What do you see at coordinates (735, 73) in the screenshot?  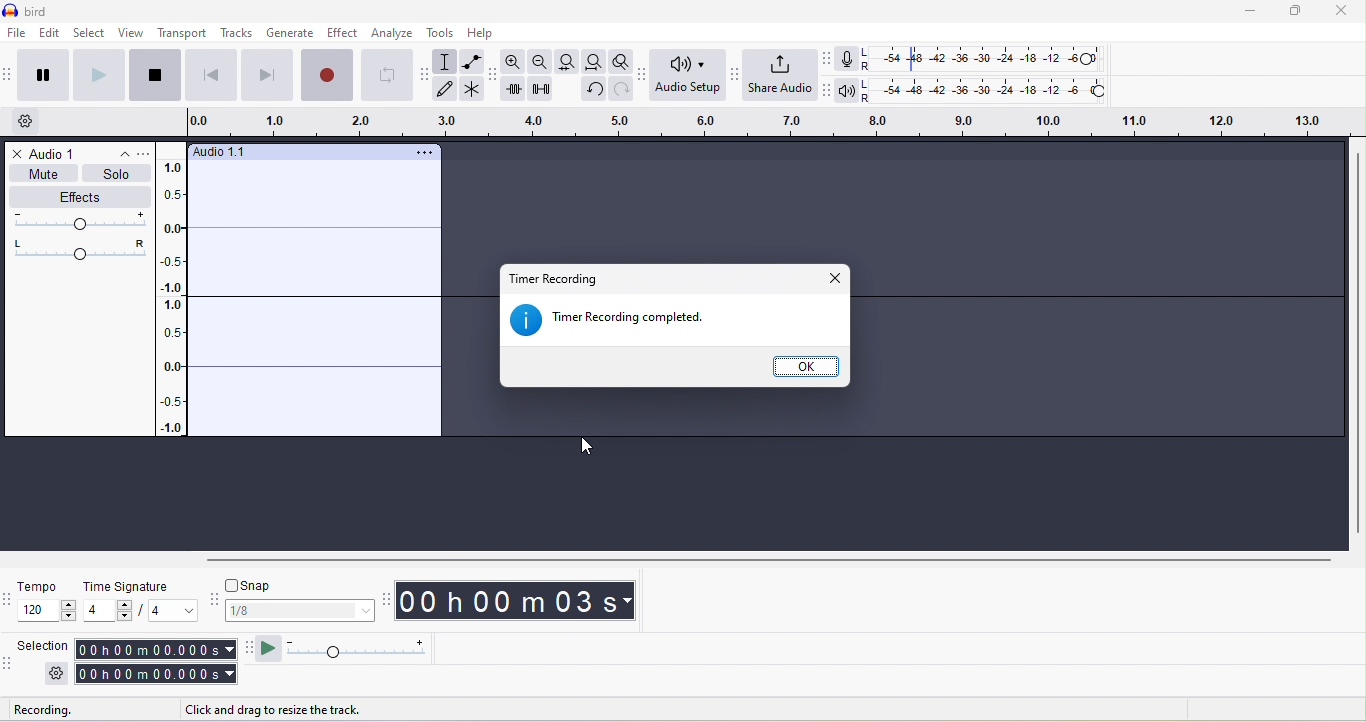 I see `audacity share audio toolbar` at bounding box center [735, 73].